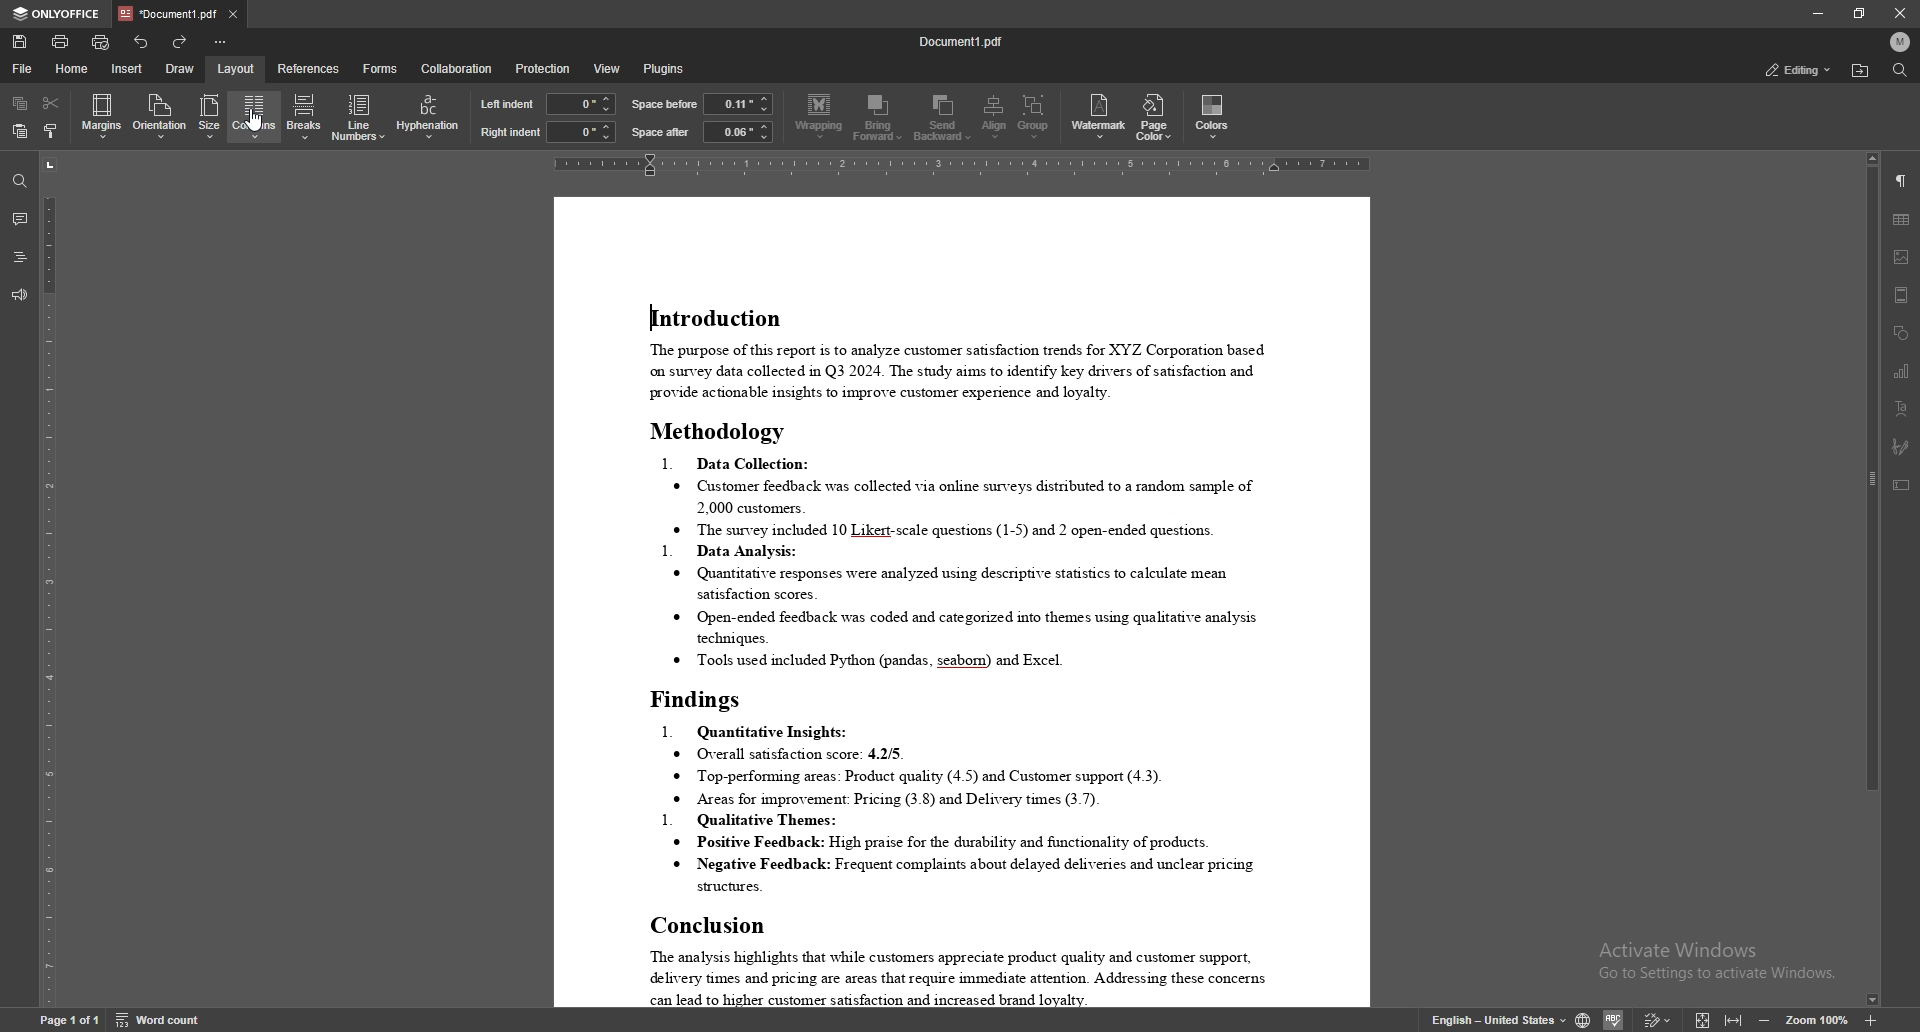  What do you see at coordinates (1712, 963) in the screenshot?
I see `Activate windows` at bounding box center [1712, 963].